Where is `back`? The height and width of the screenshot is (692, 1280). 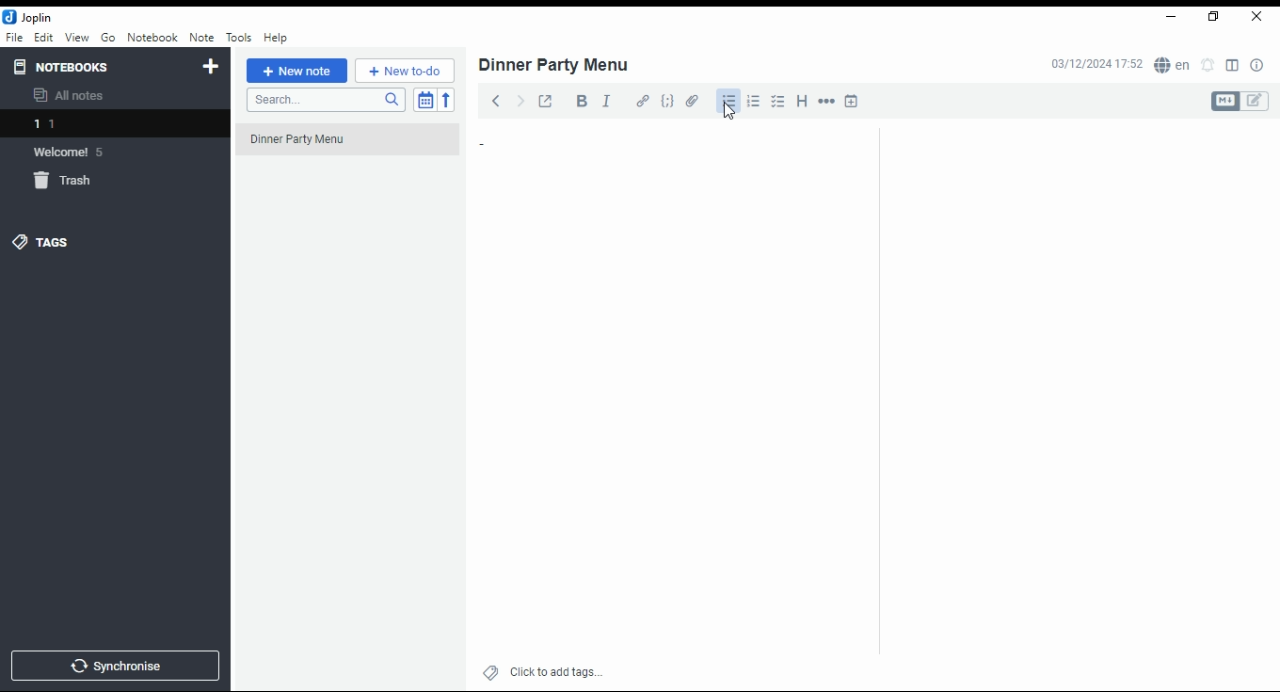
back is located at coordinates (492, 99).